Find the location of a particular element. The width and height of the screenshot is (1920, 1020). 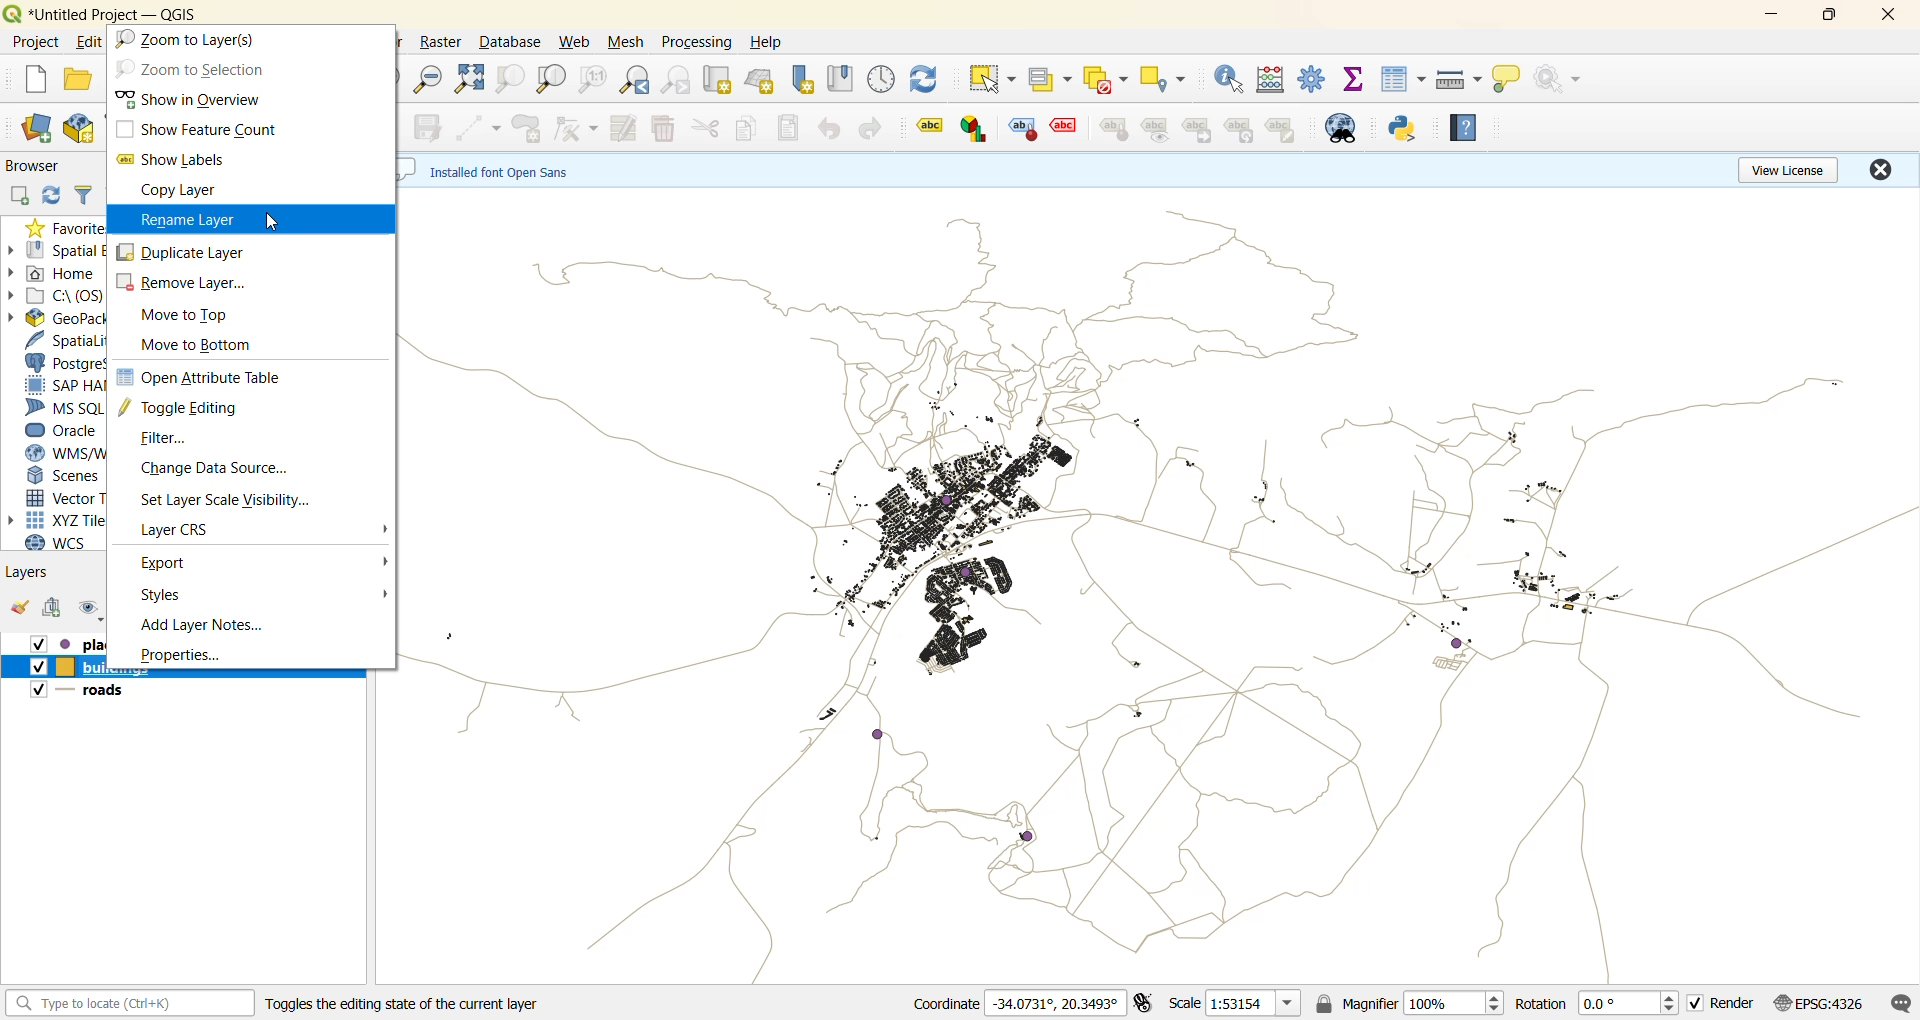

zoom last is located at coordinates (636, 80).